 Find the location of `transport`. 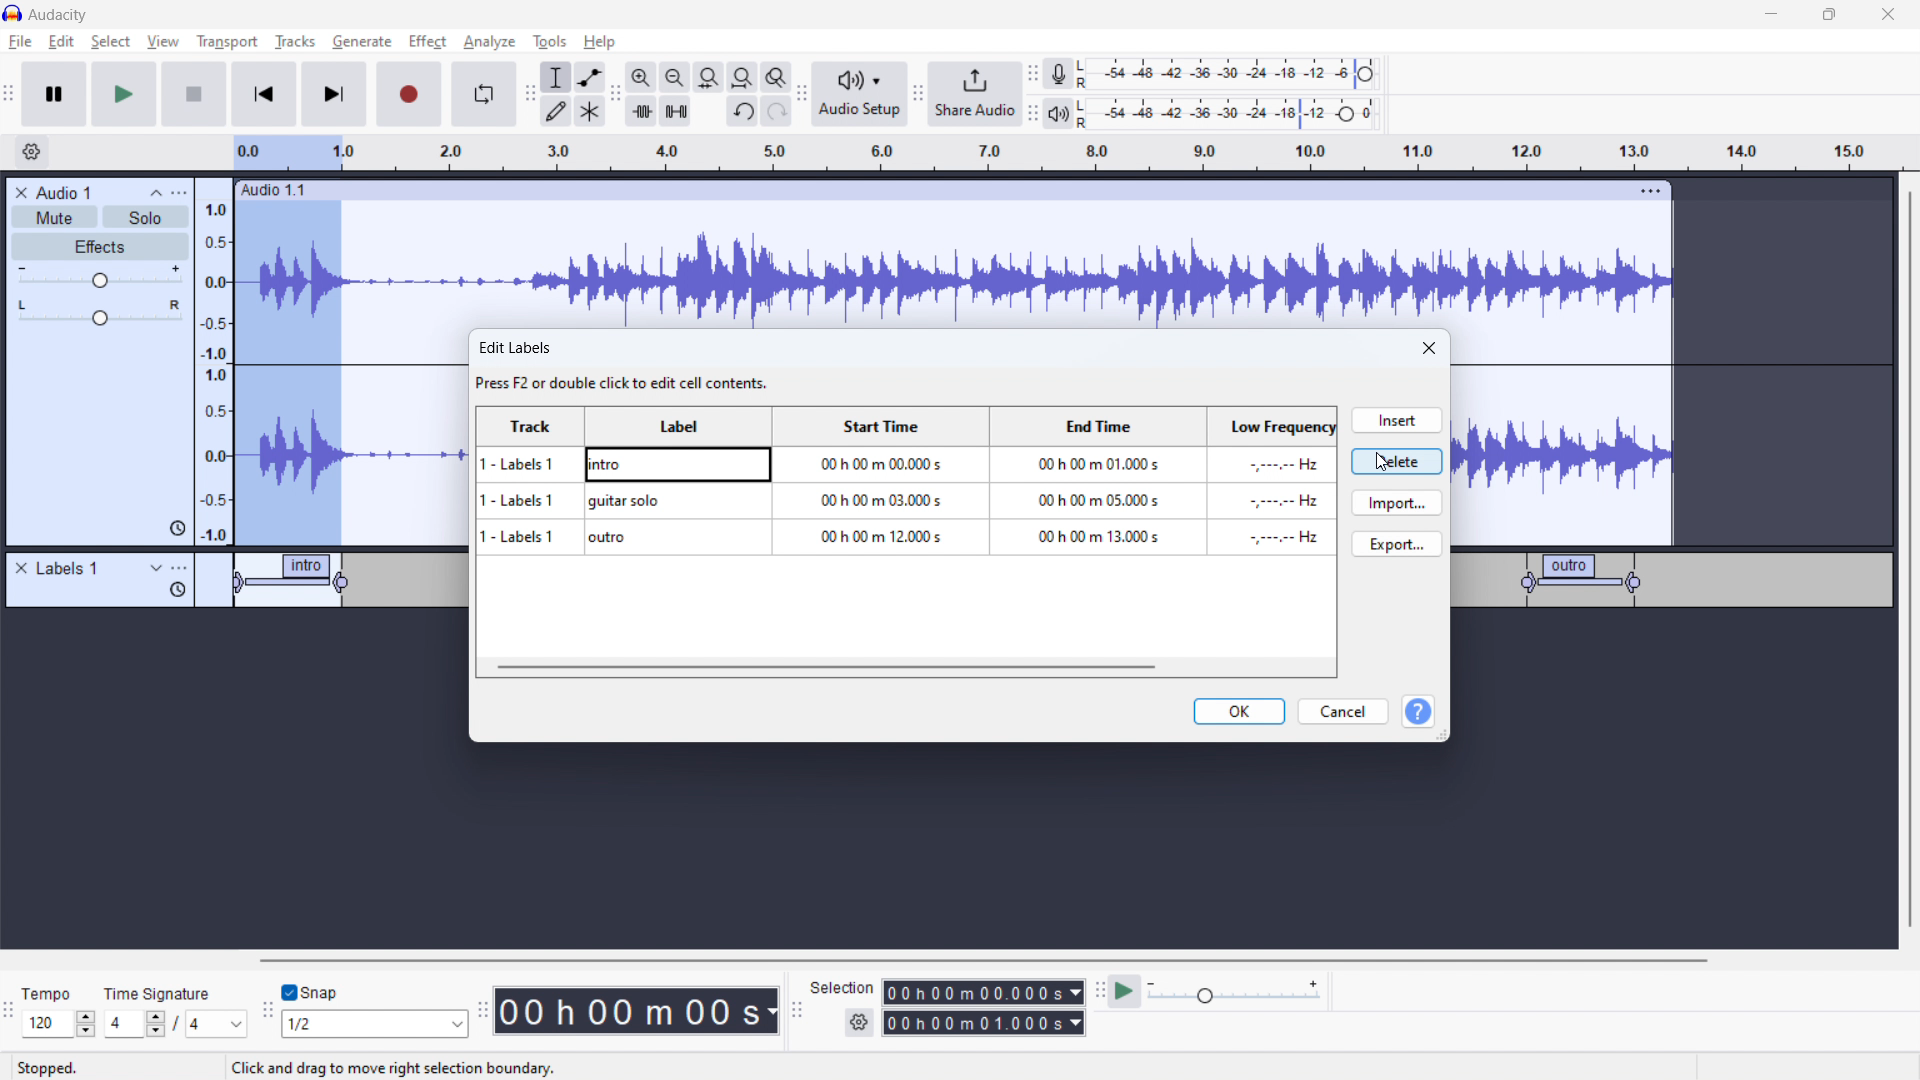

transport is located at coordinates (227, 41).